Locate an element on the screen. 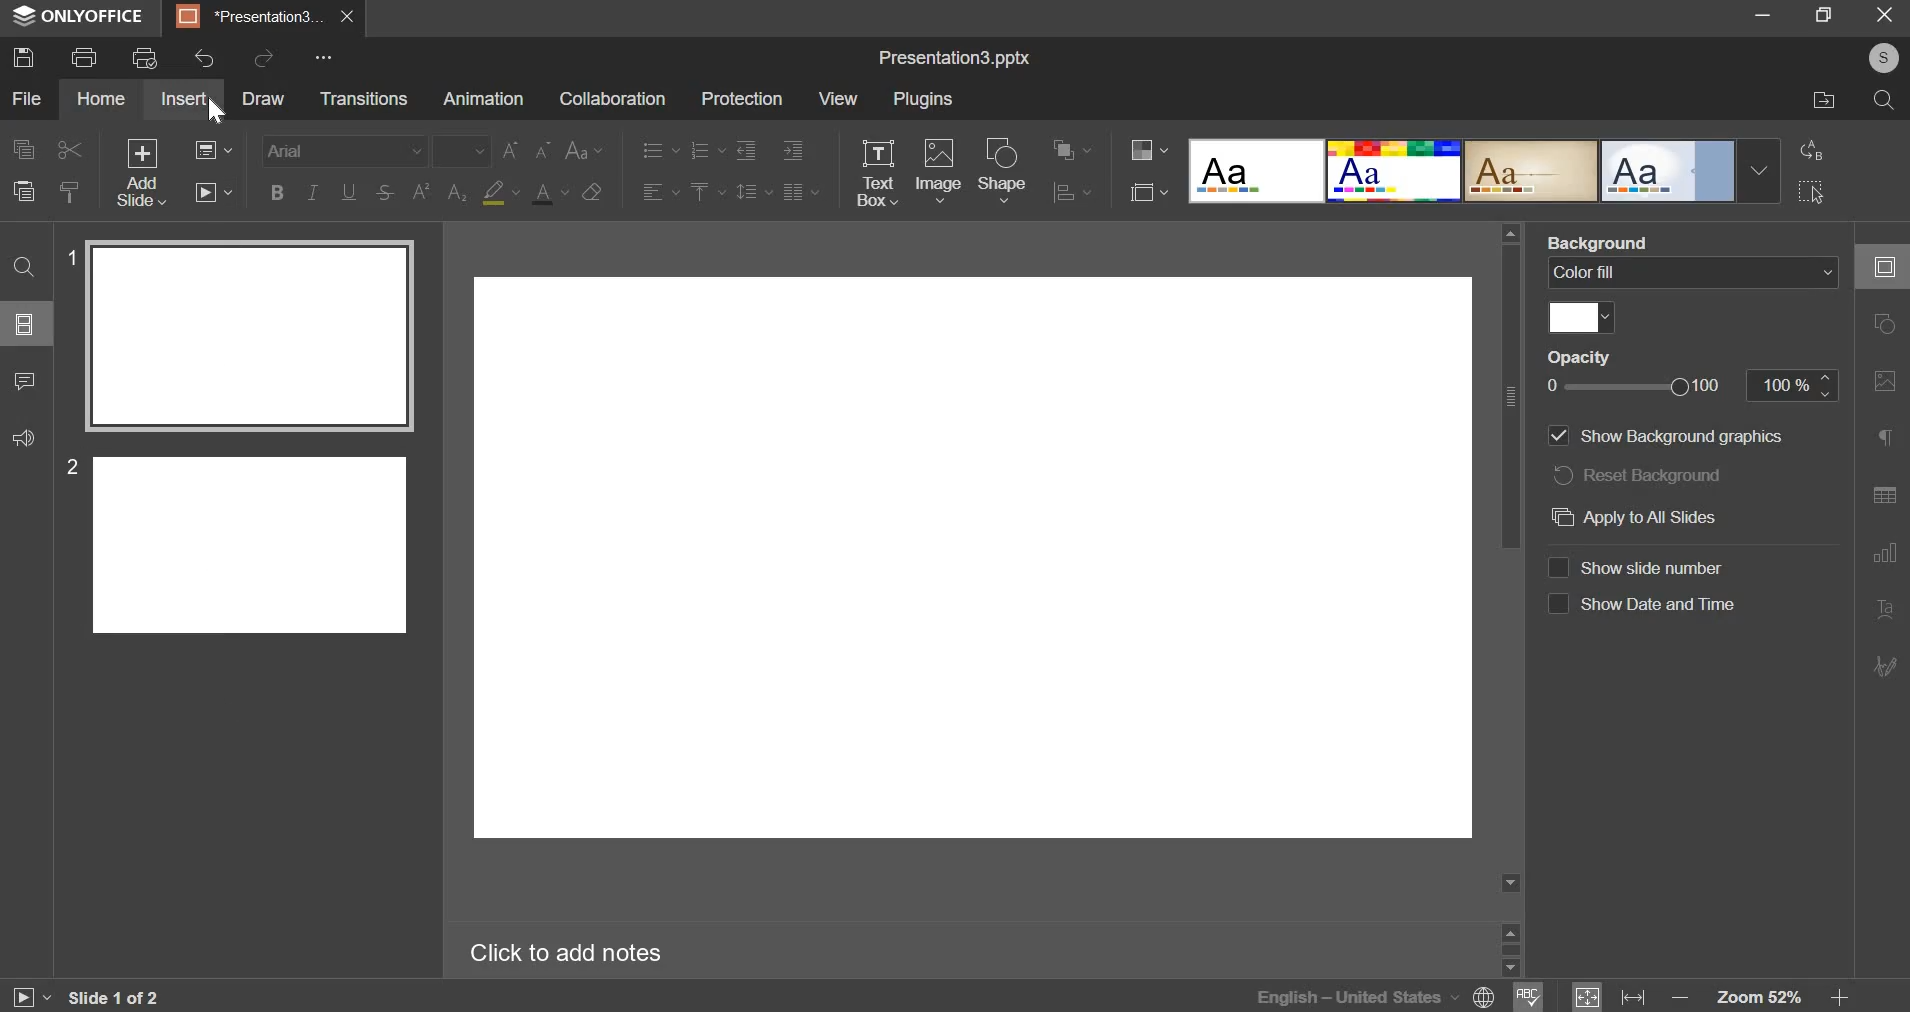  font size is located at coordinates (462, 150).